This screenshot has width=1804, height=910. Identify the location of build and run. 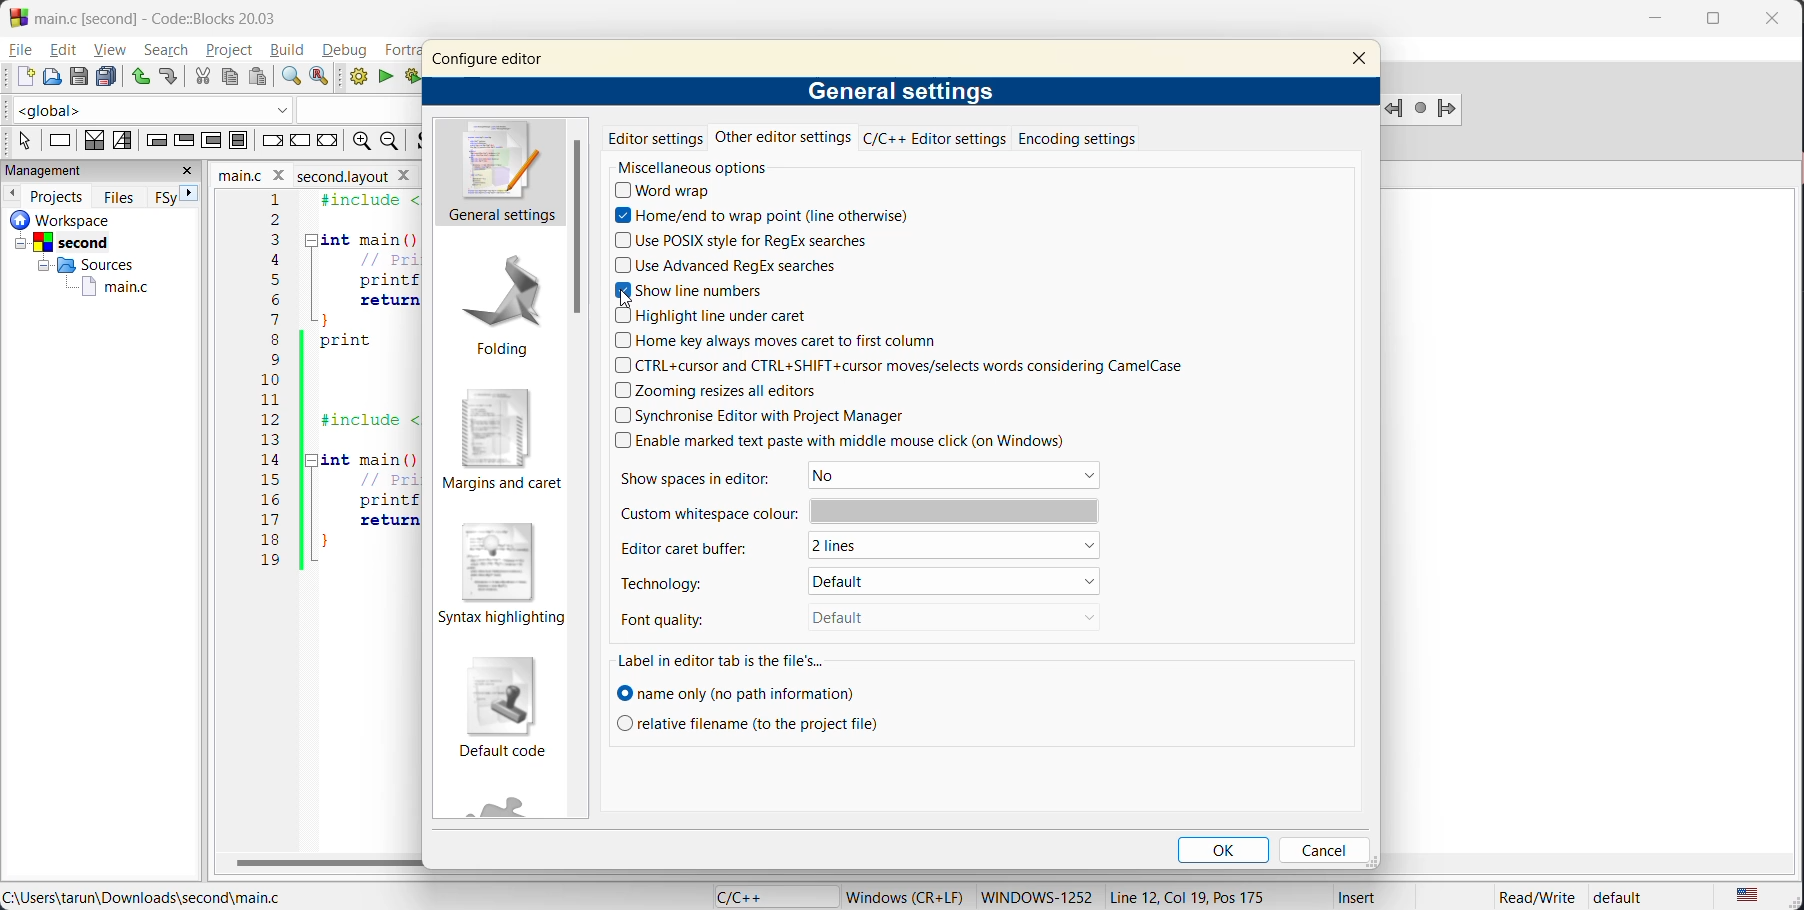
(413, 76).